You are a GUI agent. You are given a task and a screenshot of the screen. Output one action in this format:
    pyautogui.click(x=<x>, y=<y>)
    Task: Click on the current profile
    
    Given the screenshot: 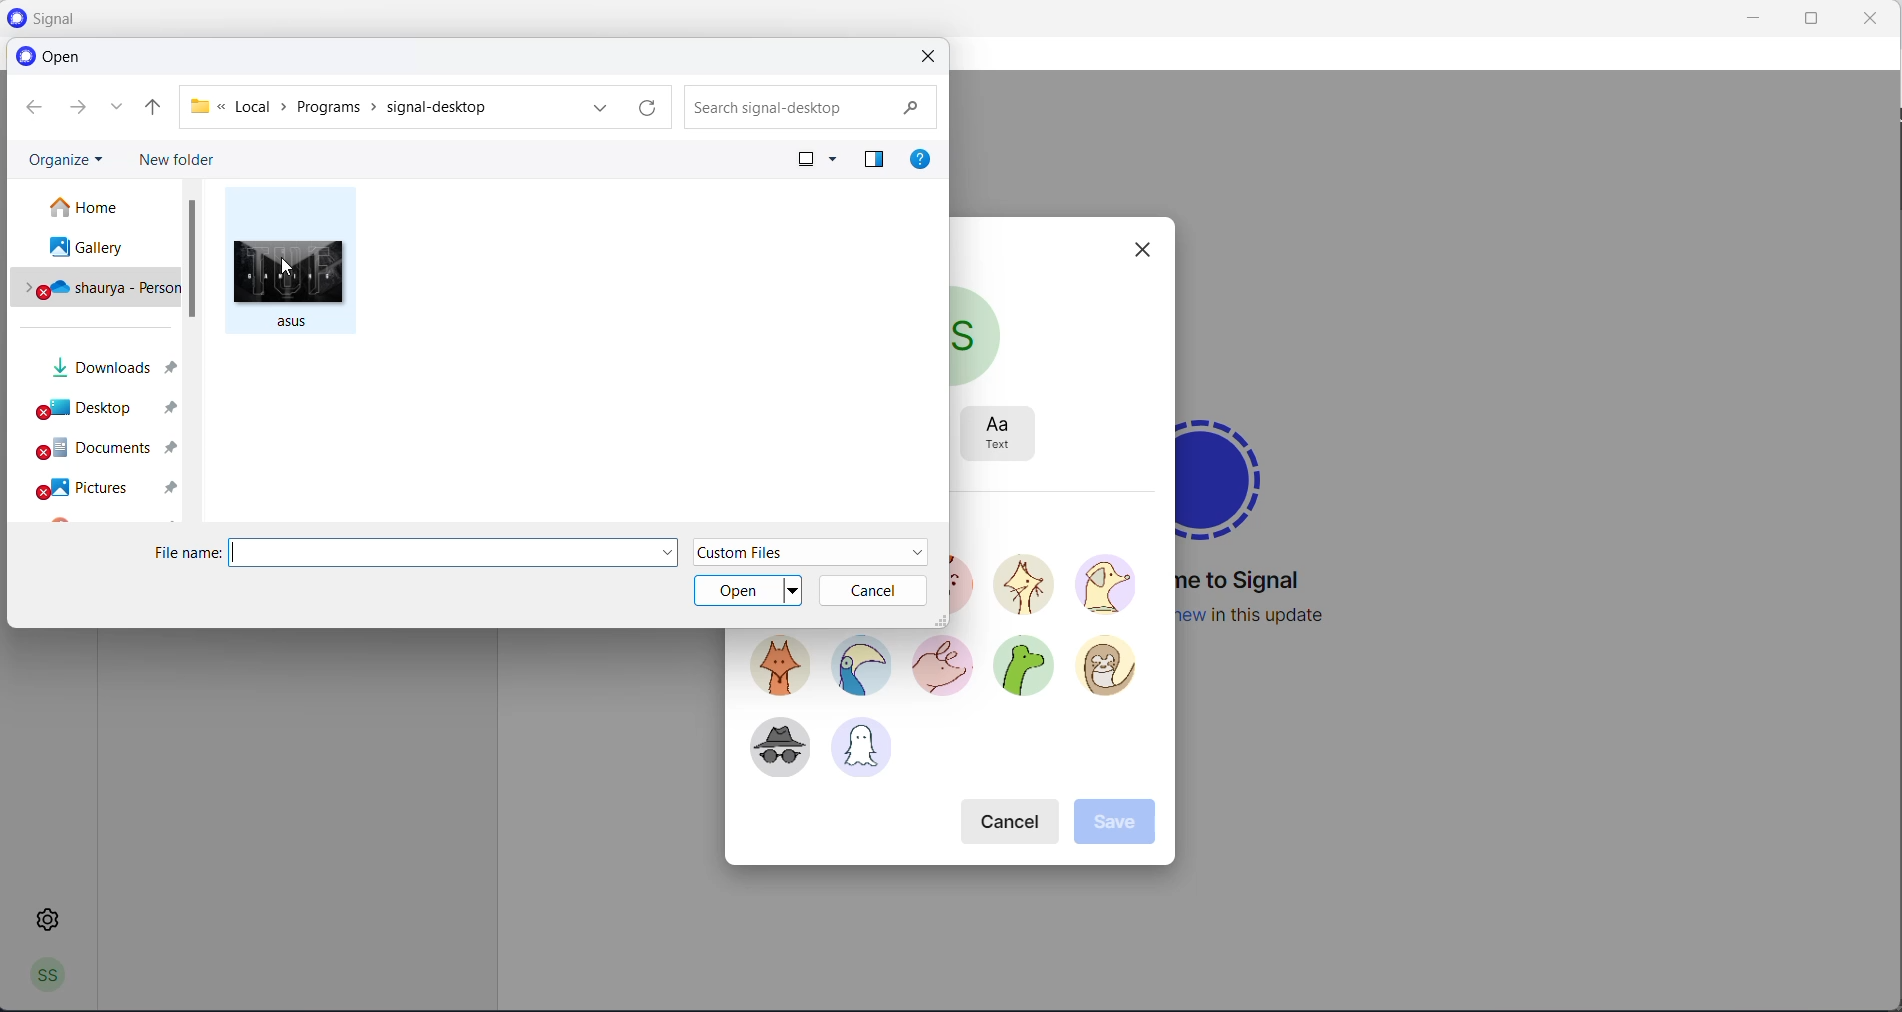 What is the action you would take?
    pyautogui.click(x=973, y=336)
    